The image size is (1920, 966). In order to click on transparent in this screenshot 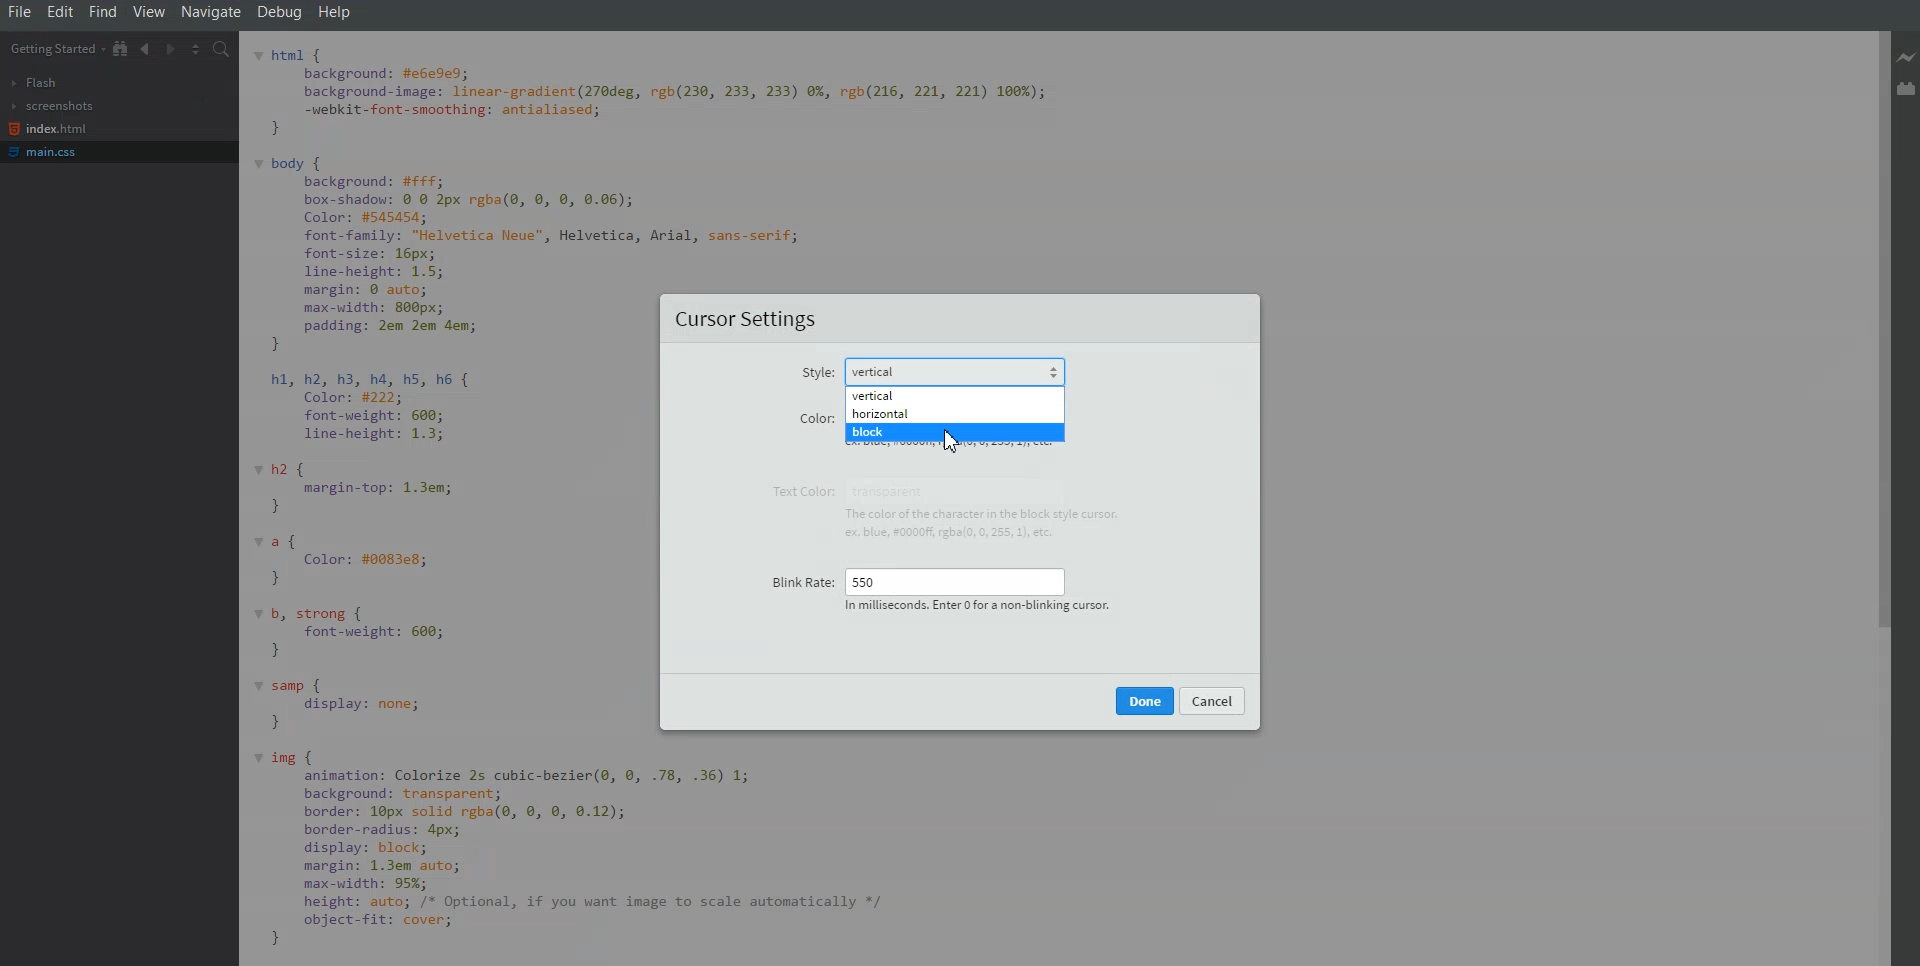, I will do `click(896, 490)`.